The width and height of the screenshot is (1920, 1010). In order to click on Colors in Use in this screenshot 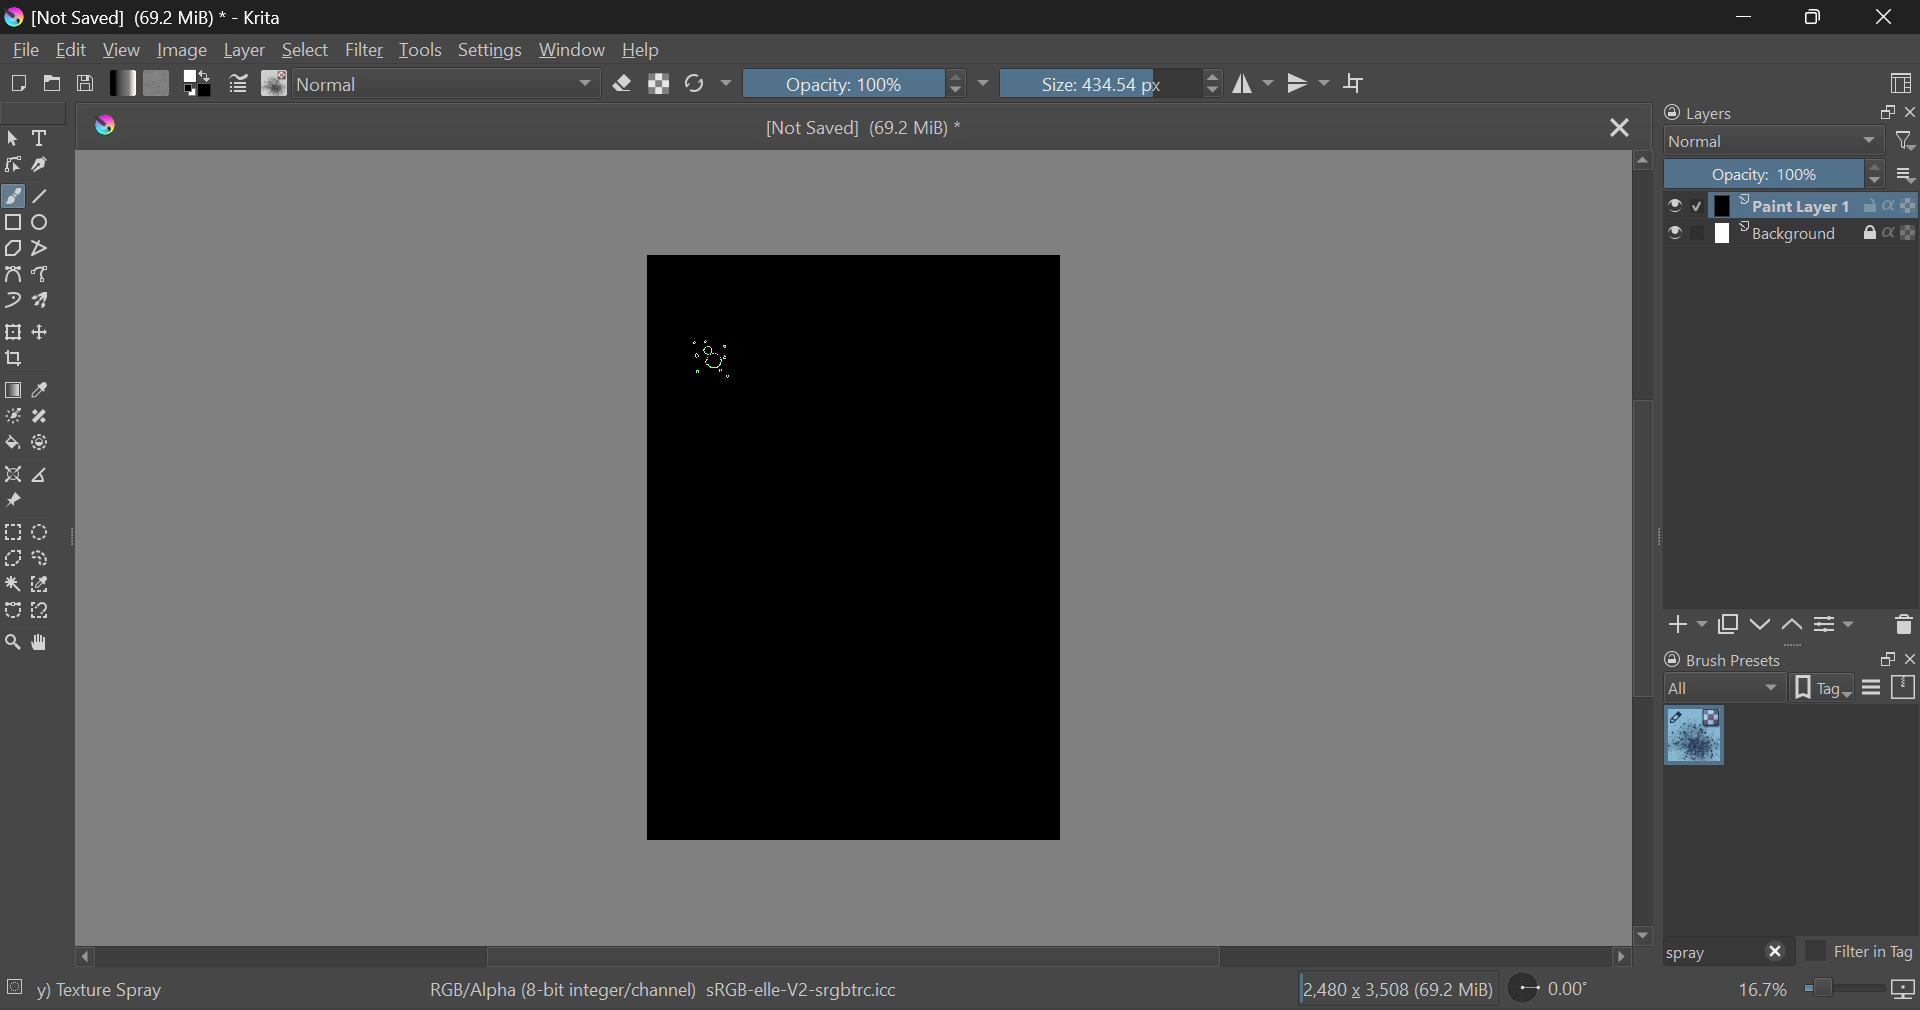, I will do `click(199, 84)`.